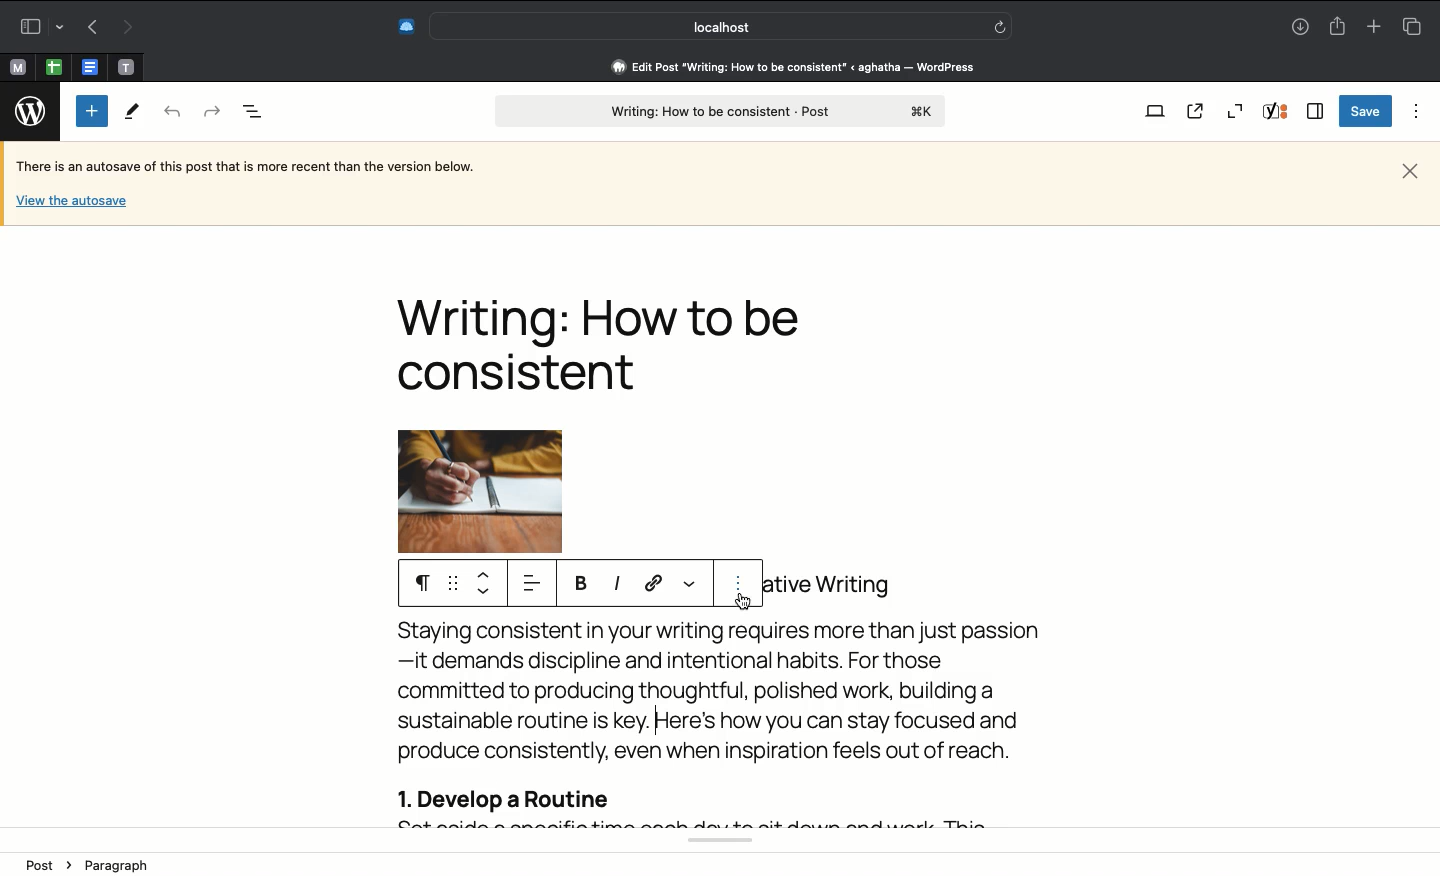  I want to click on Options, so click(741, 587).